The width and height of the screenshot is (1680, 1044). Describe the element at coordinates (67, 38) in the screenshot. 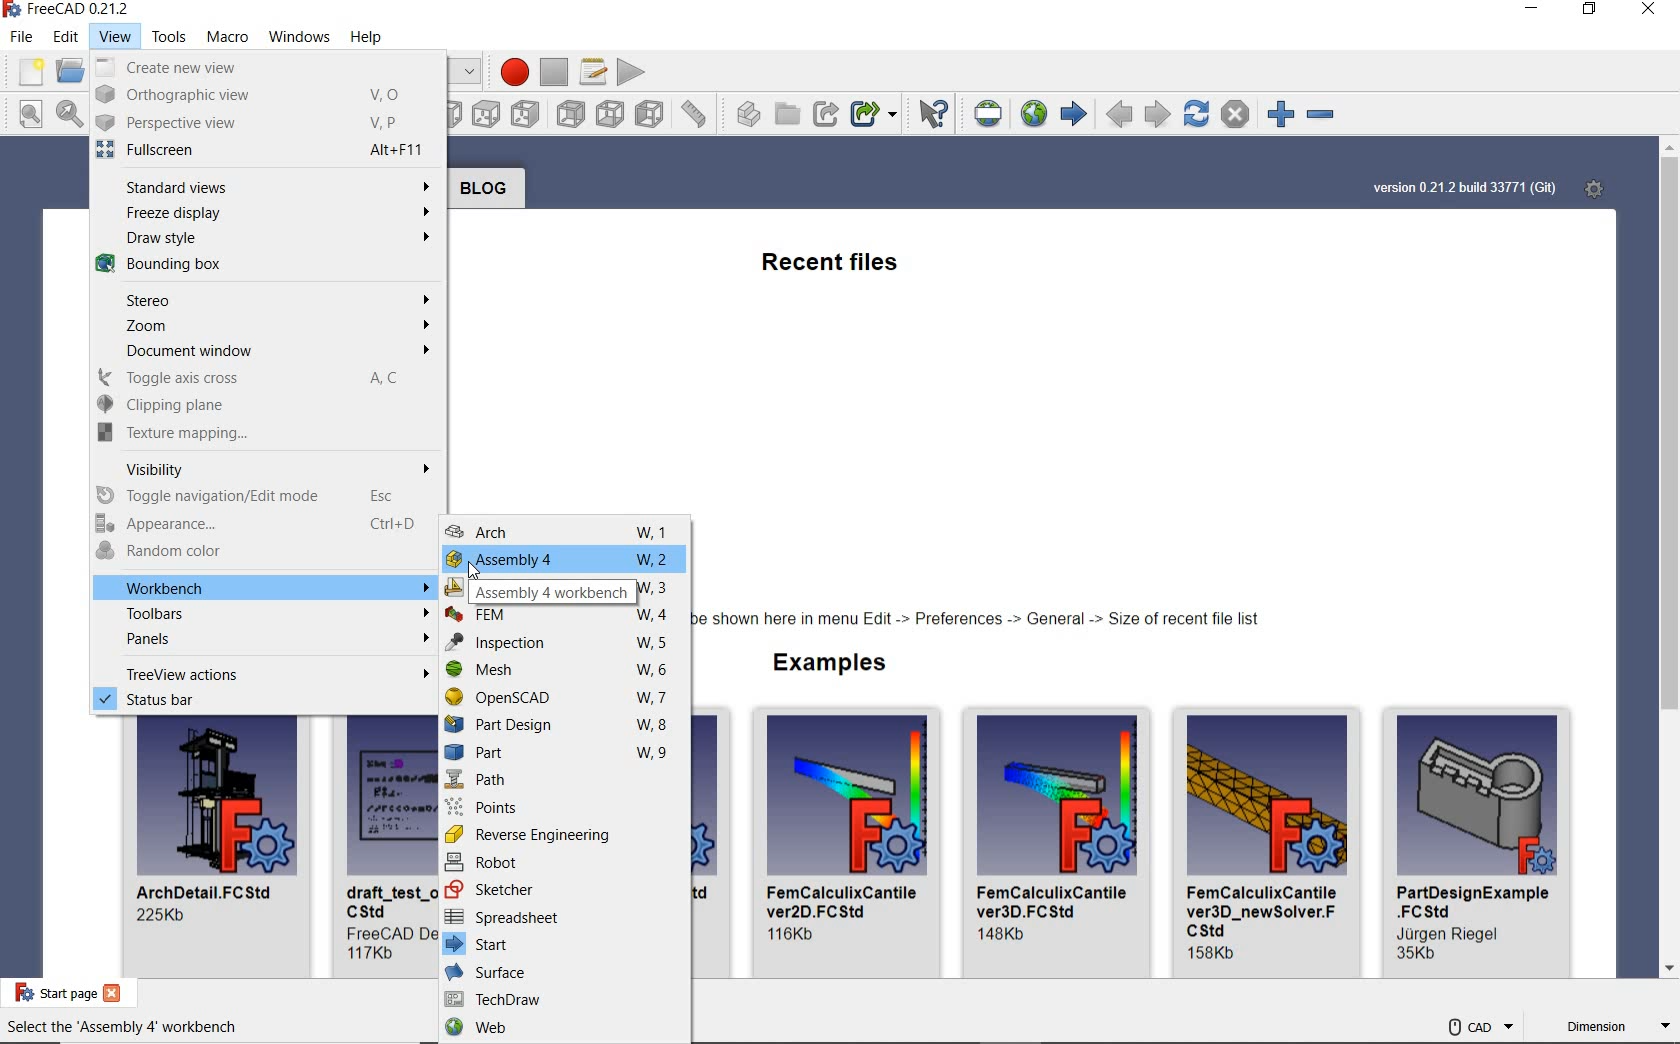

I see `edit` at that location.